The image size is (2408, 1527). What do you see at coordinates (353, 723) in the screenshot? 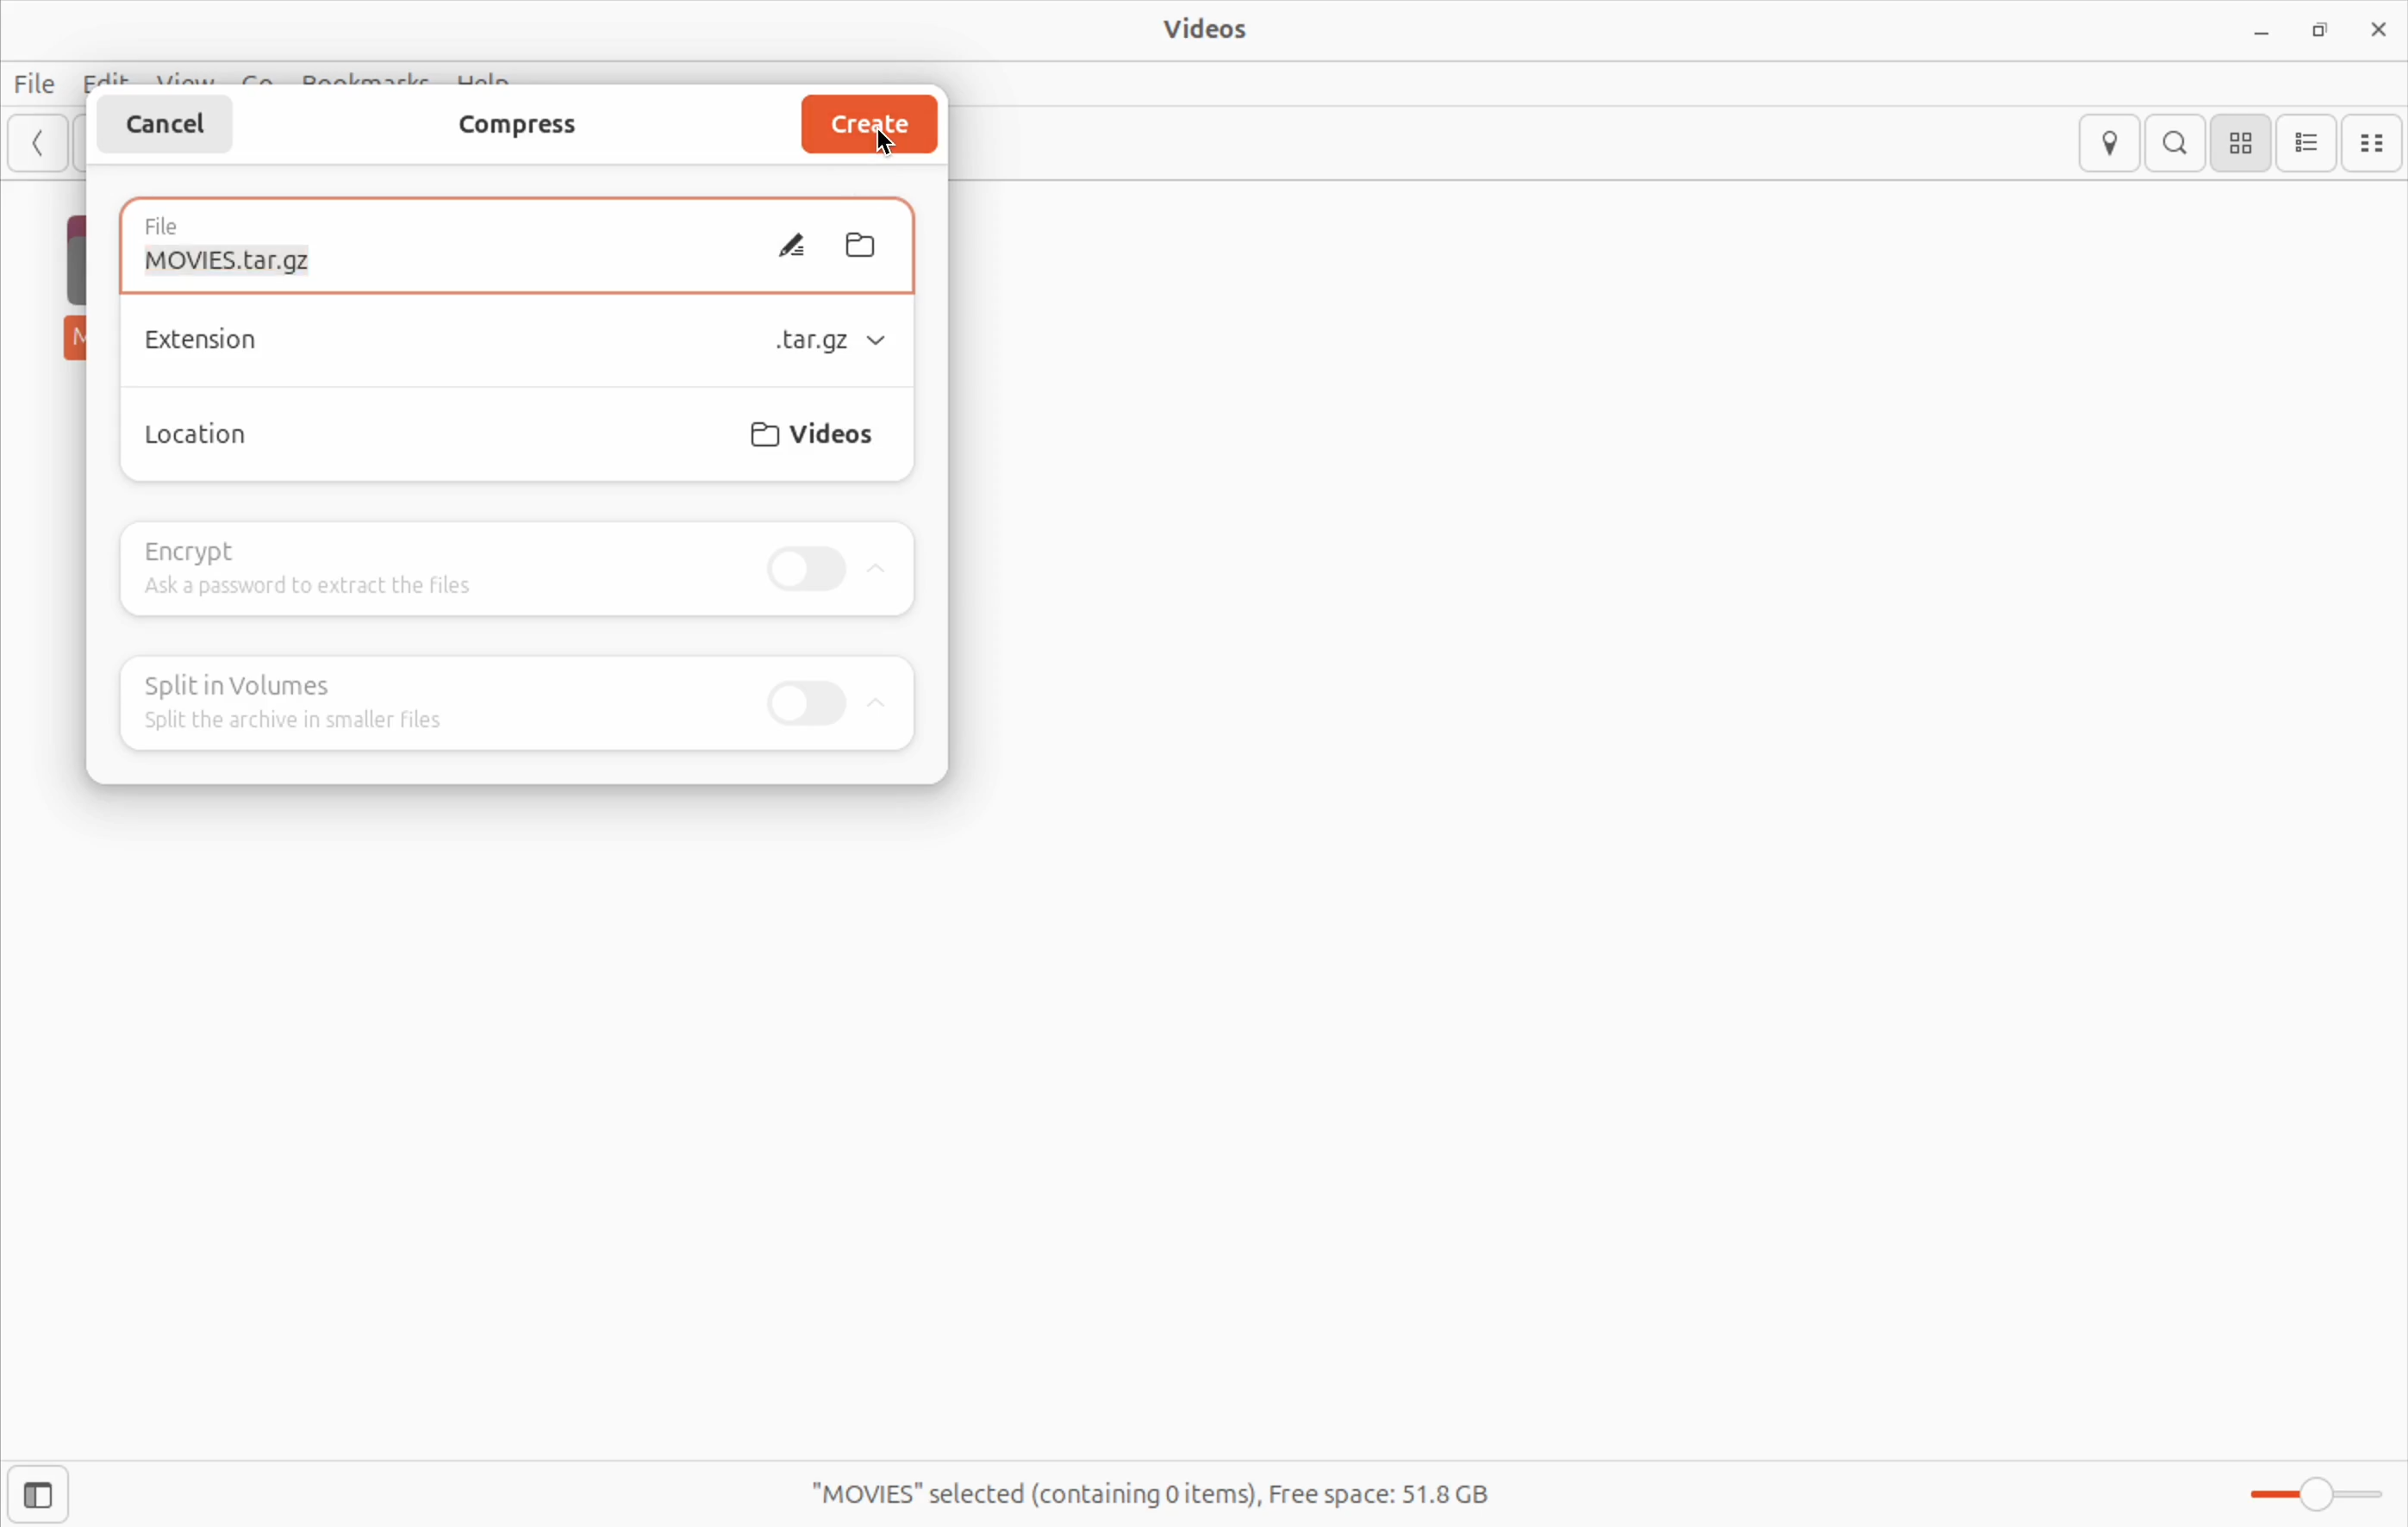
I see `split the archive` at bounding box center [353, 723].